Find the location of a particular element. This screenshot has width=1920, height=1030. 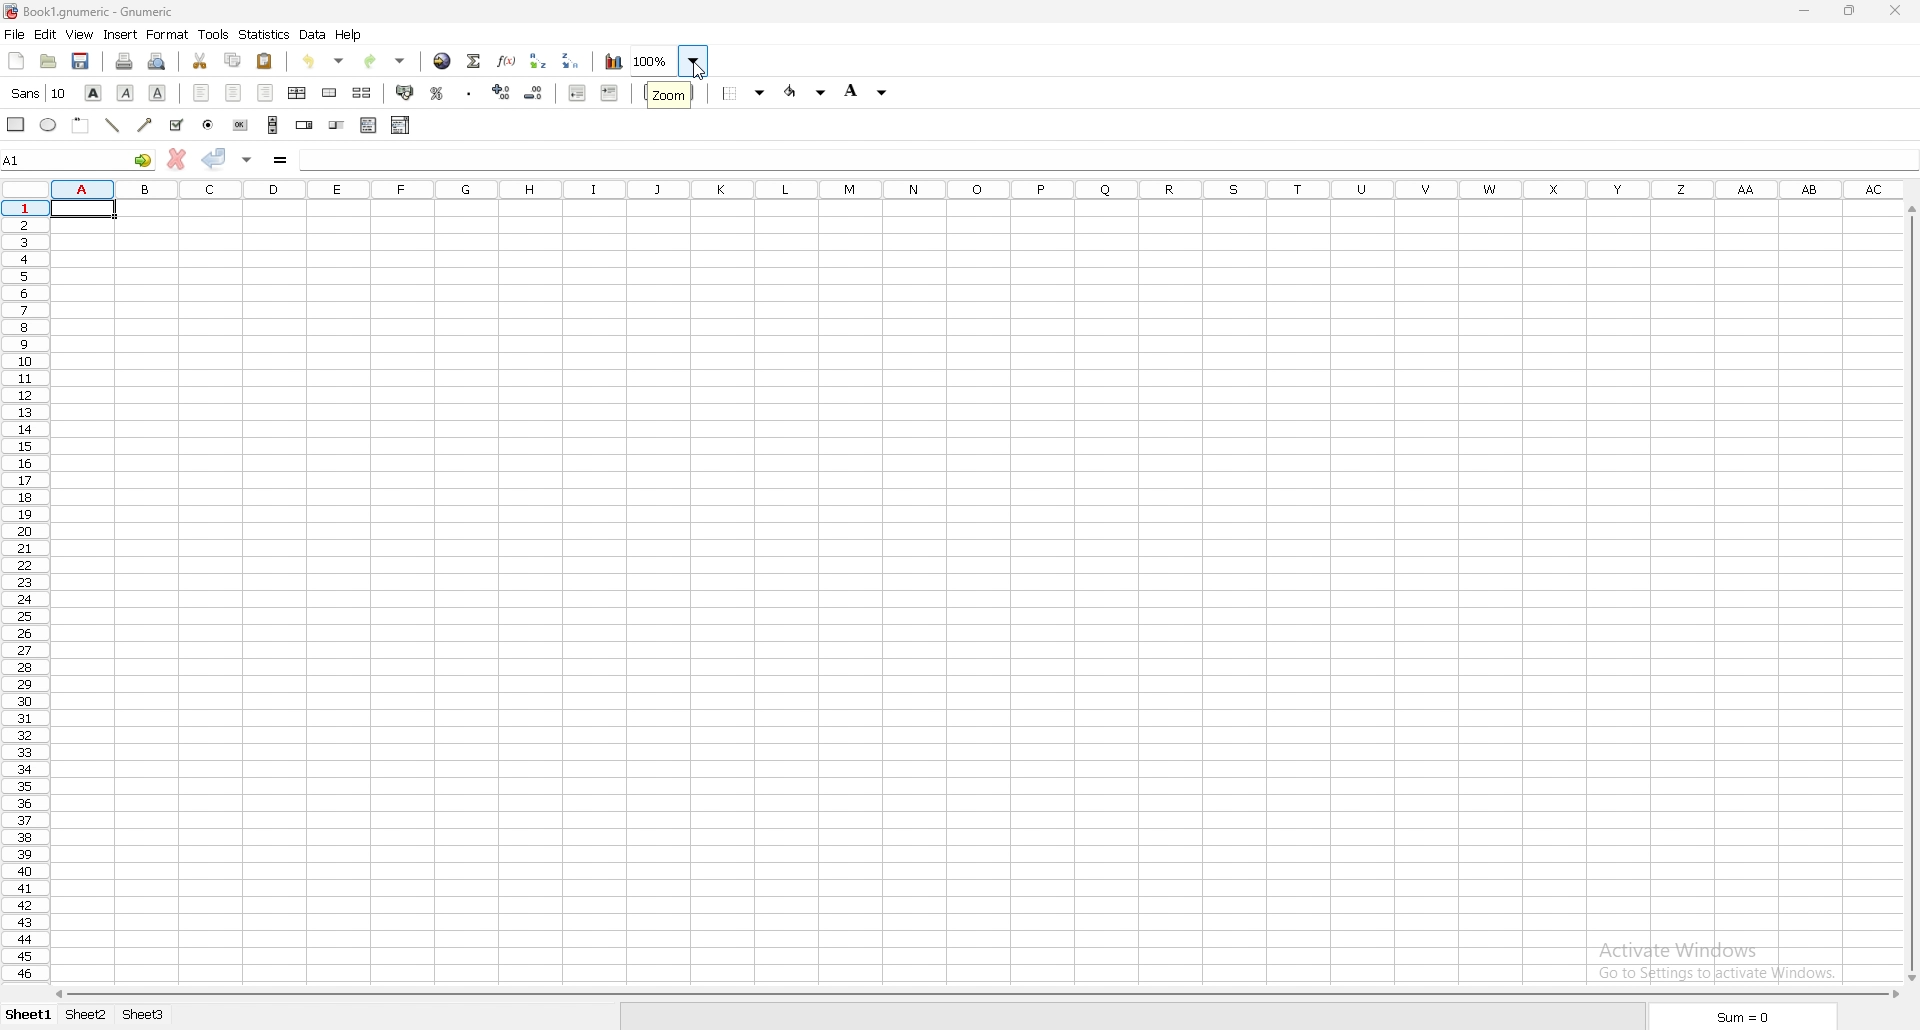

foreground is located at coordinates (794, 92).